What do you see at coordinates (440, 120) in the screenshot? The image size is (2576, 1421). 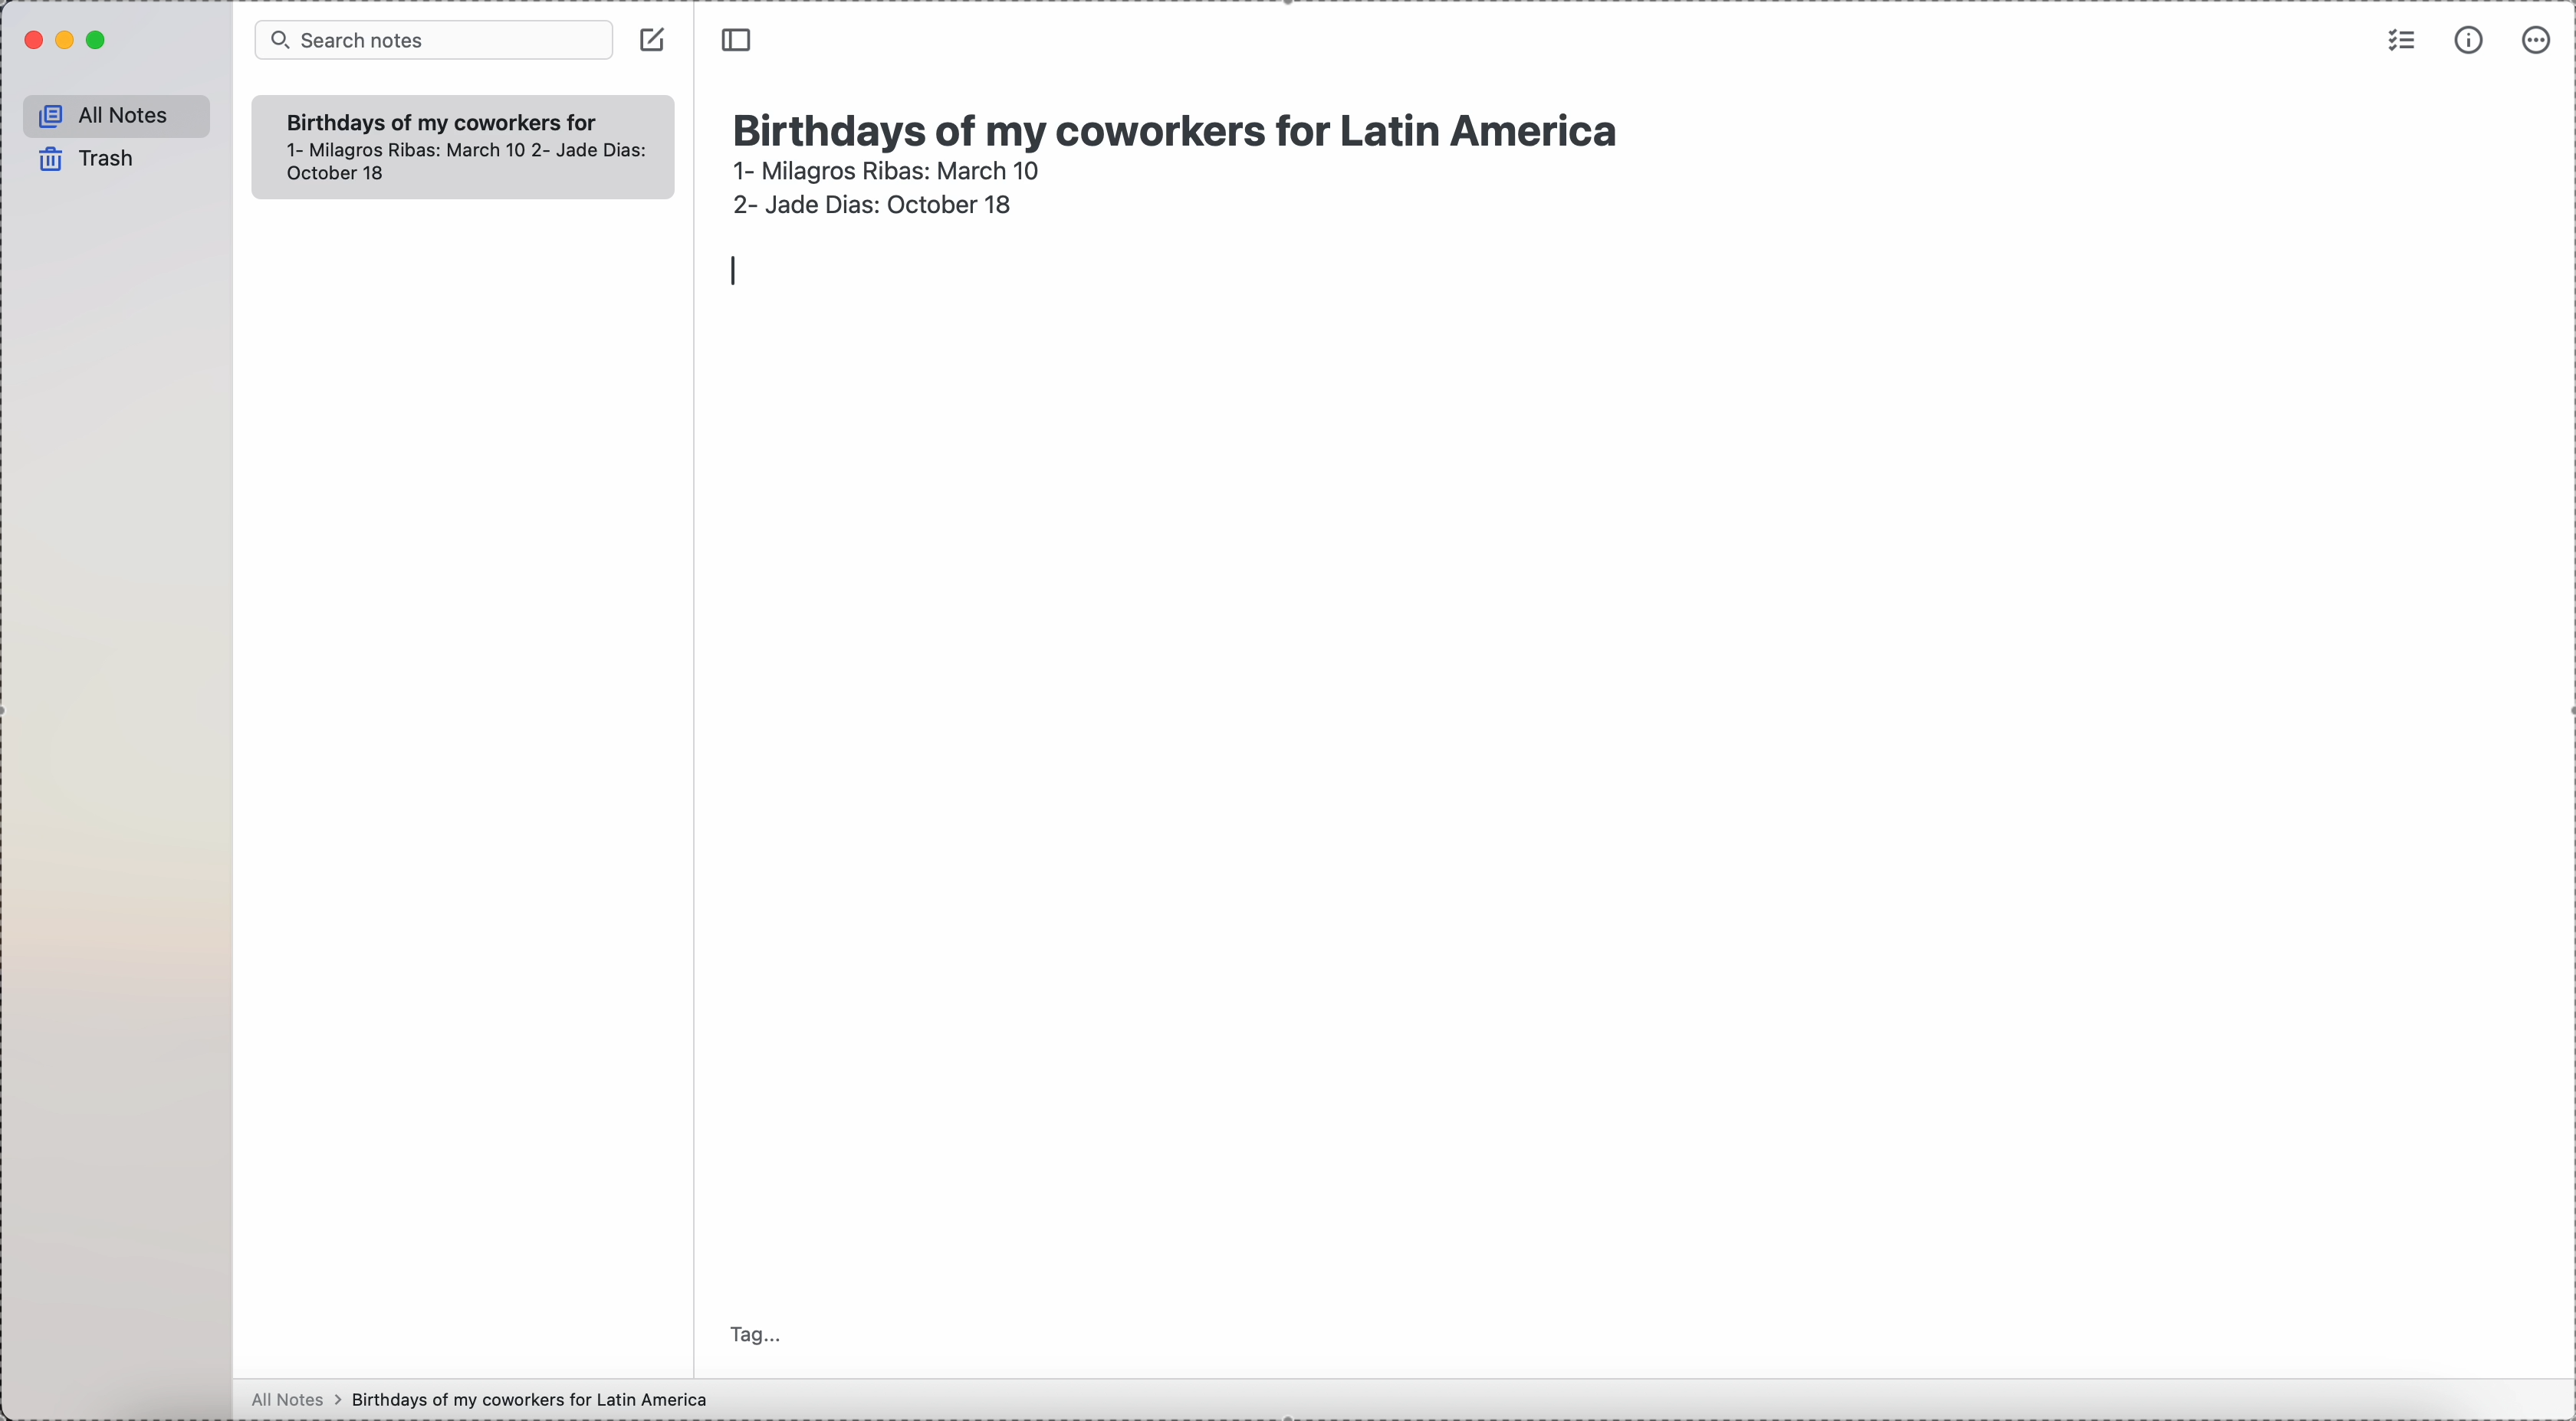 I see `Birthdays of my coworkers for Latin America` at bounding box center [440, 120].